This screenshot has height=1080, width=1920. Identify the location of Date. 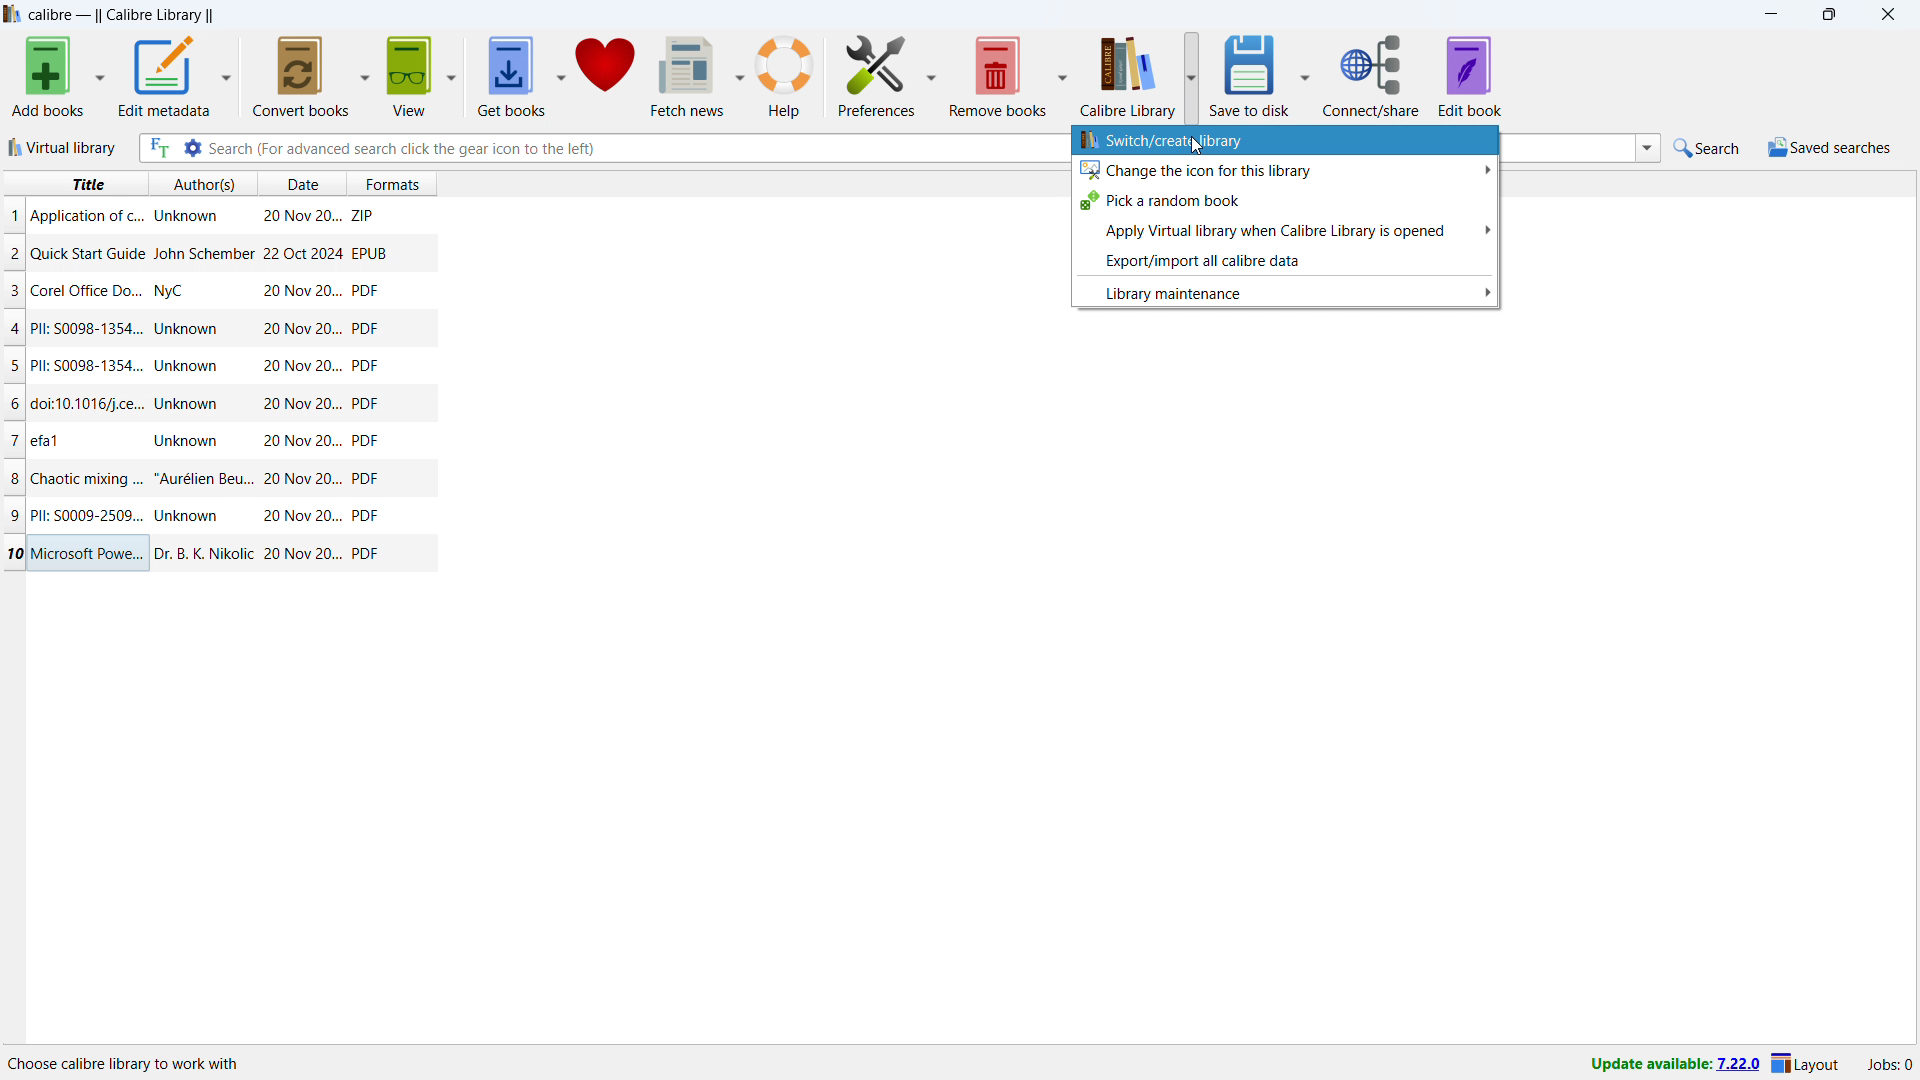
(300, 253).